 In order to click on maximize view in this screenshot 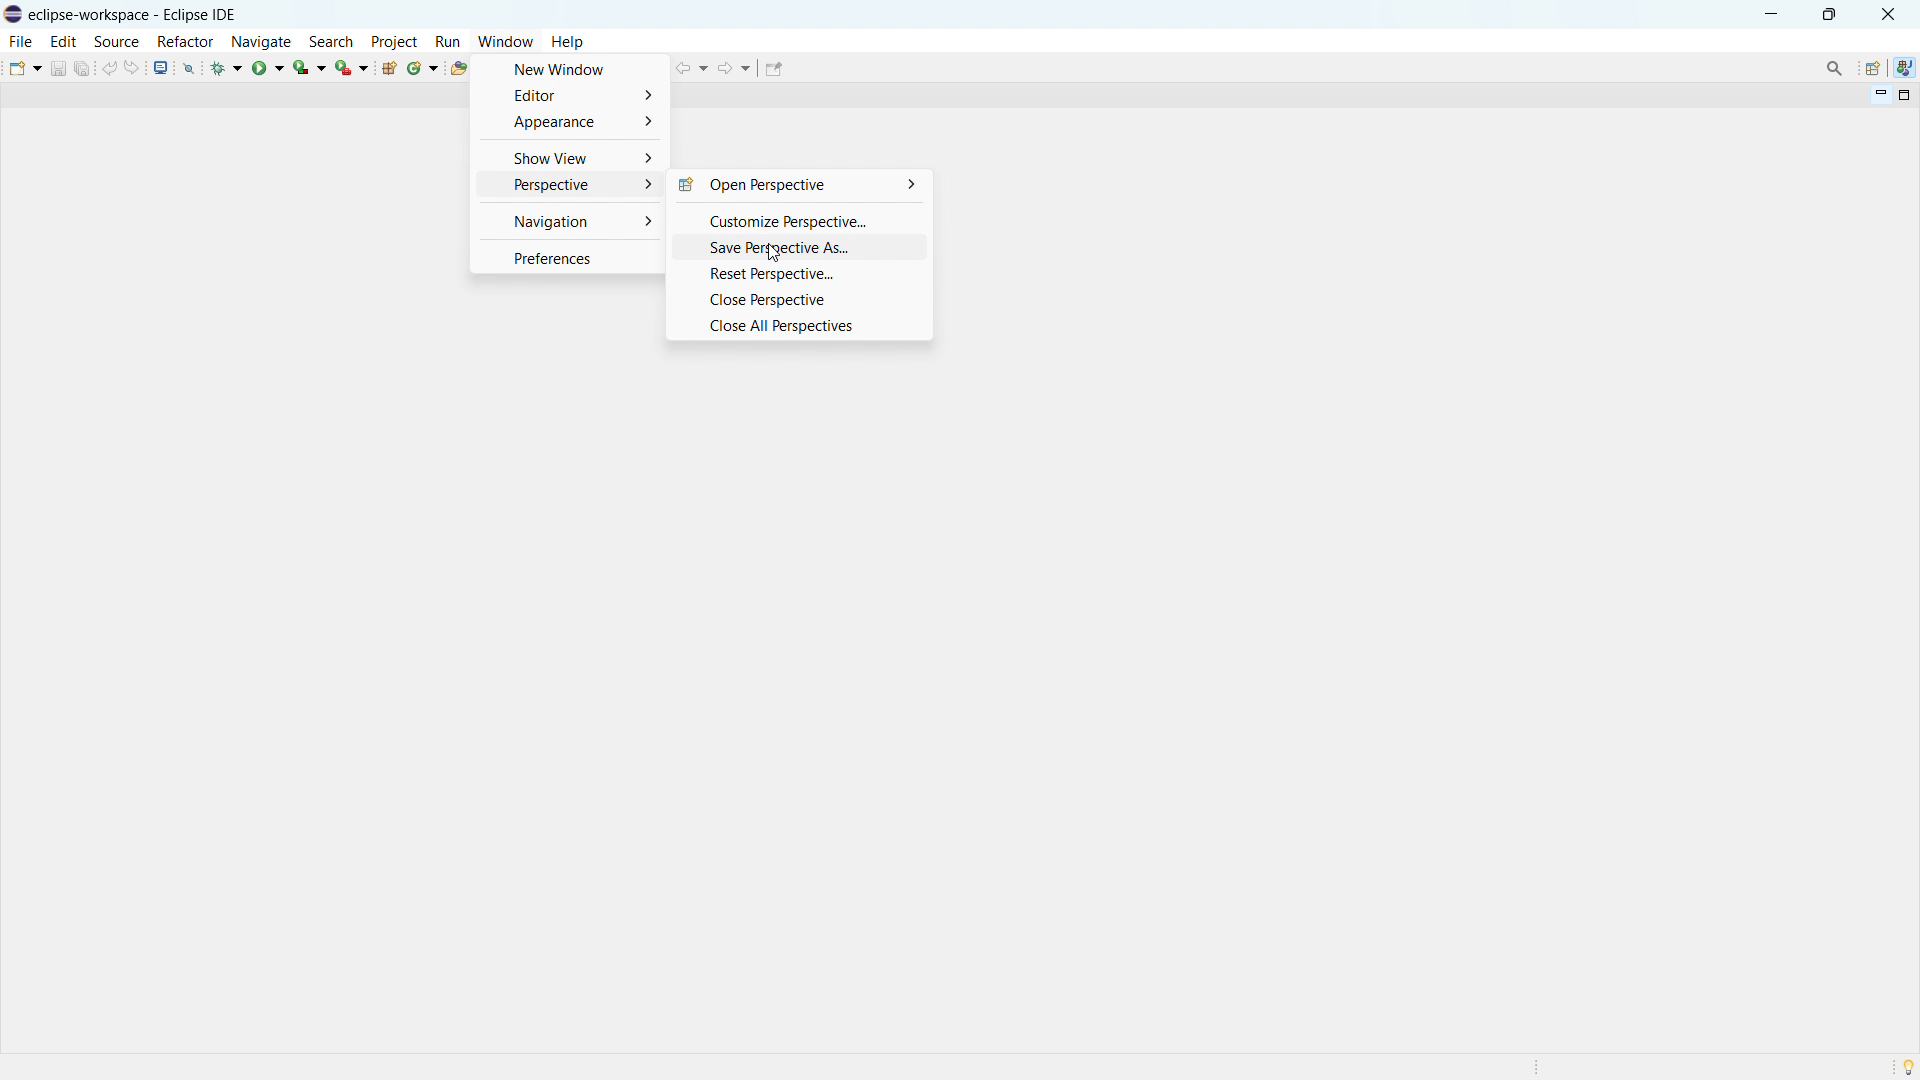, I will do `click(1902, 96)`.